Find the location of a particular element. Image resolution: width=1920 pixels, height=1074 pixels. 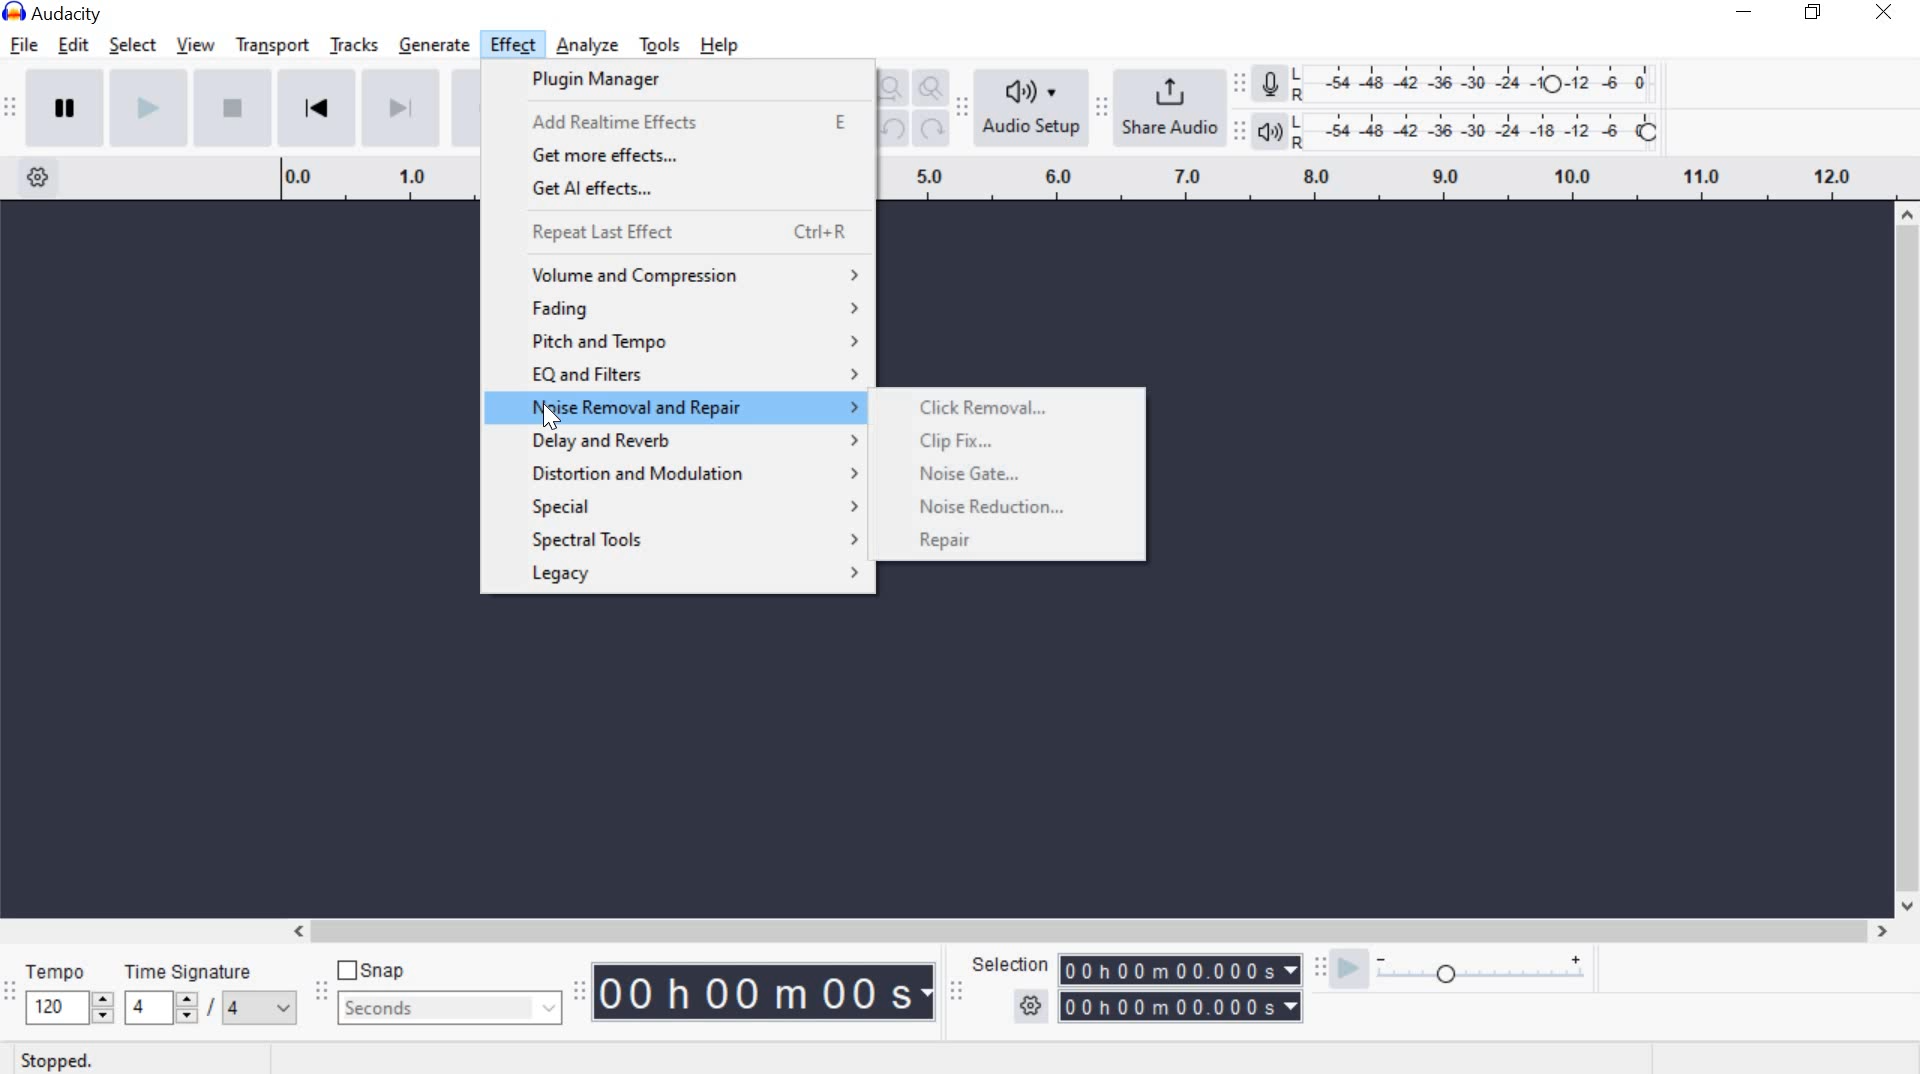

noise gate is located at coordinates (975, 474).